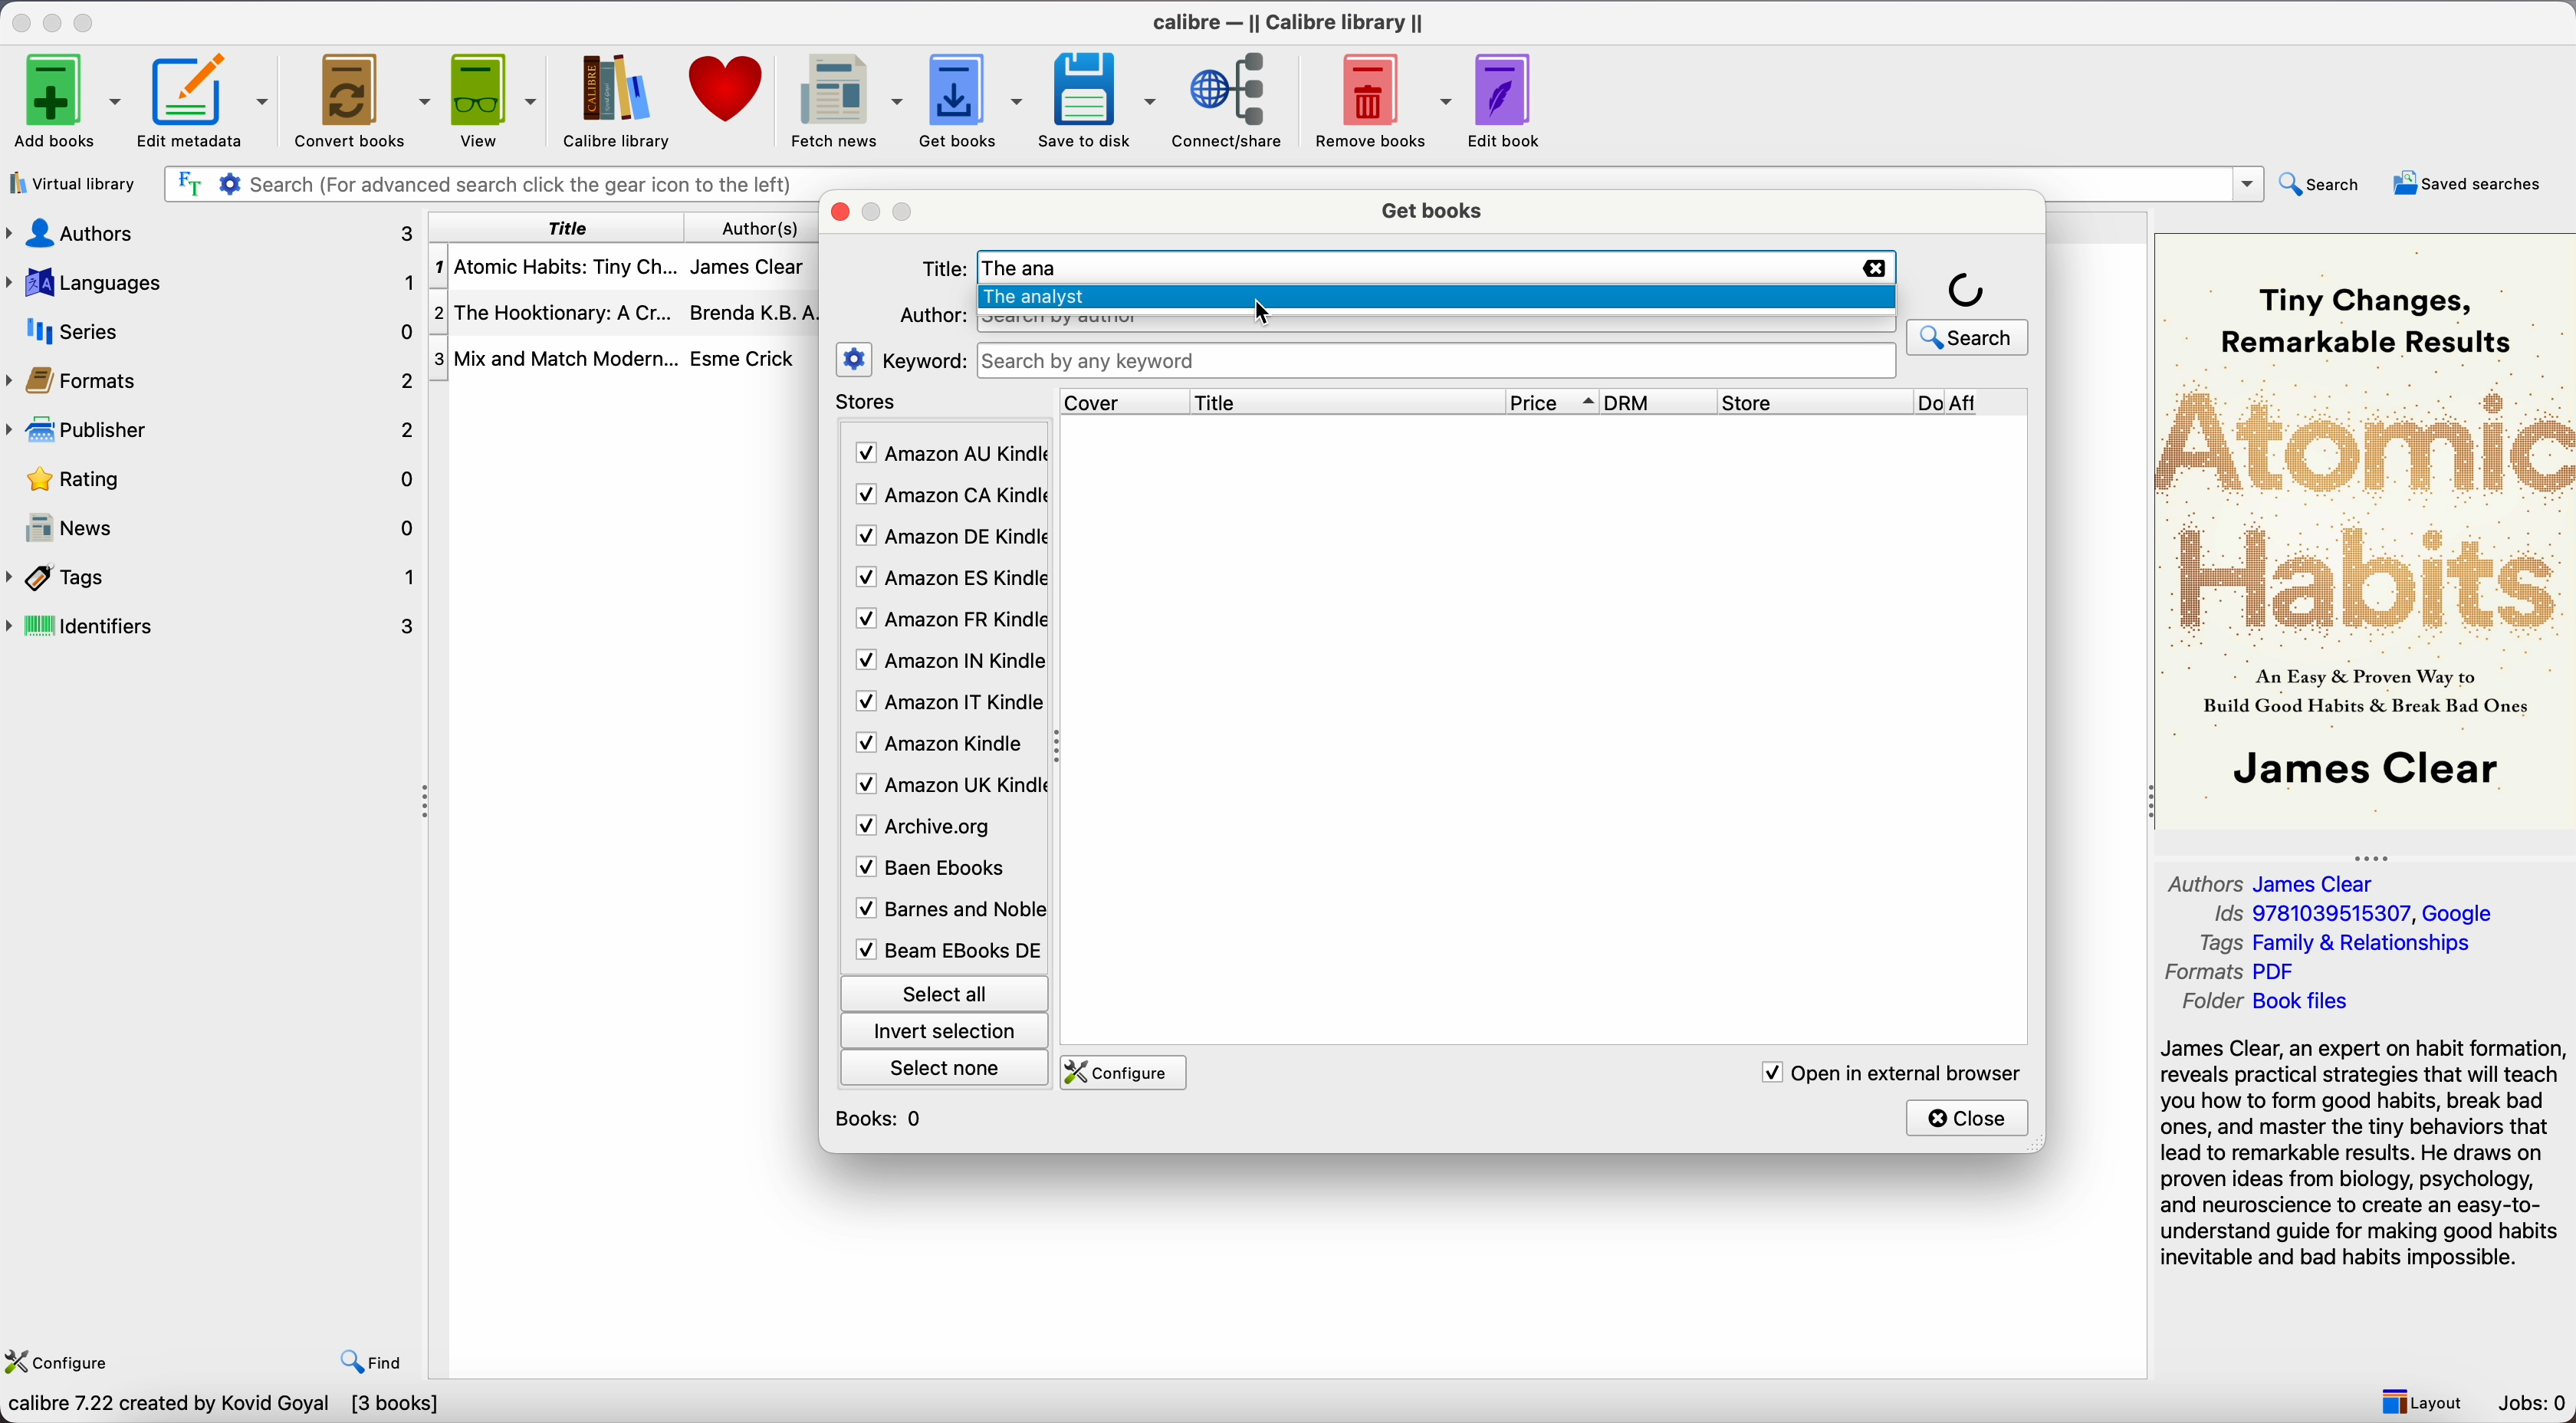 The height and width of the screenshot is (1423, 2576). What do you see at coordinates (1813, 402) in the screenshot?
I see `store` at bounding box center [1813, 402].